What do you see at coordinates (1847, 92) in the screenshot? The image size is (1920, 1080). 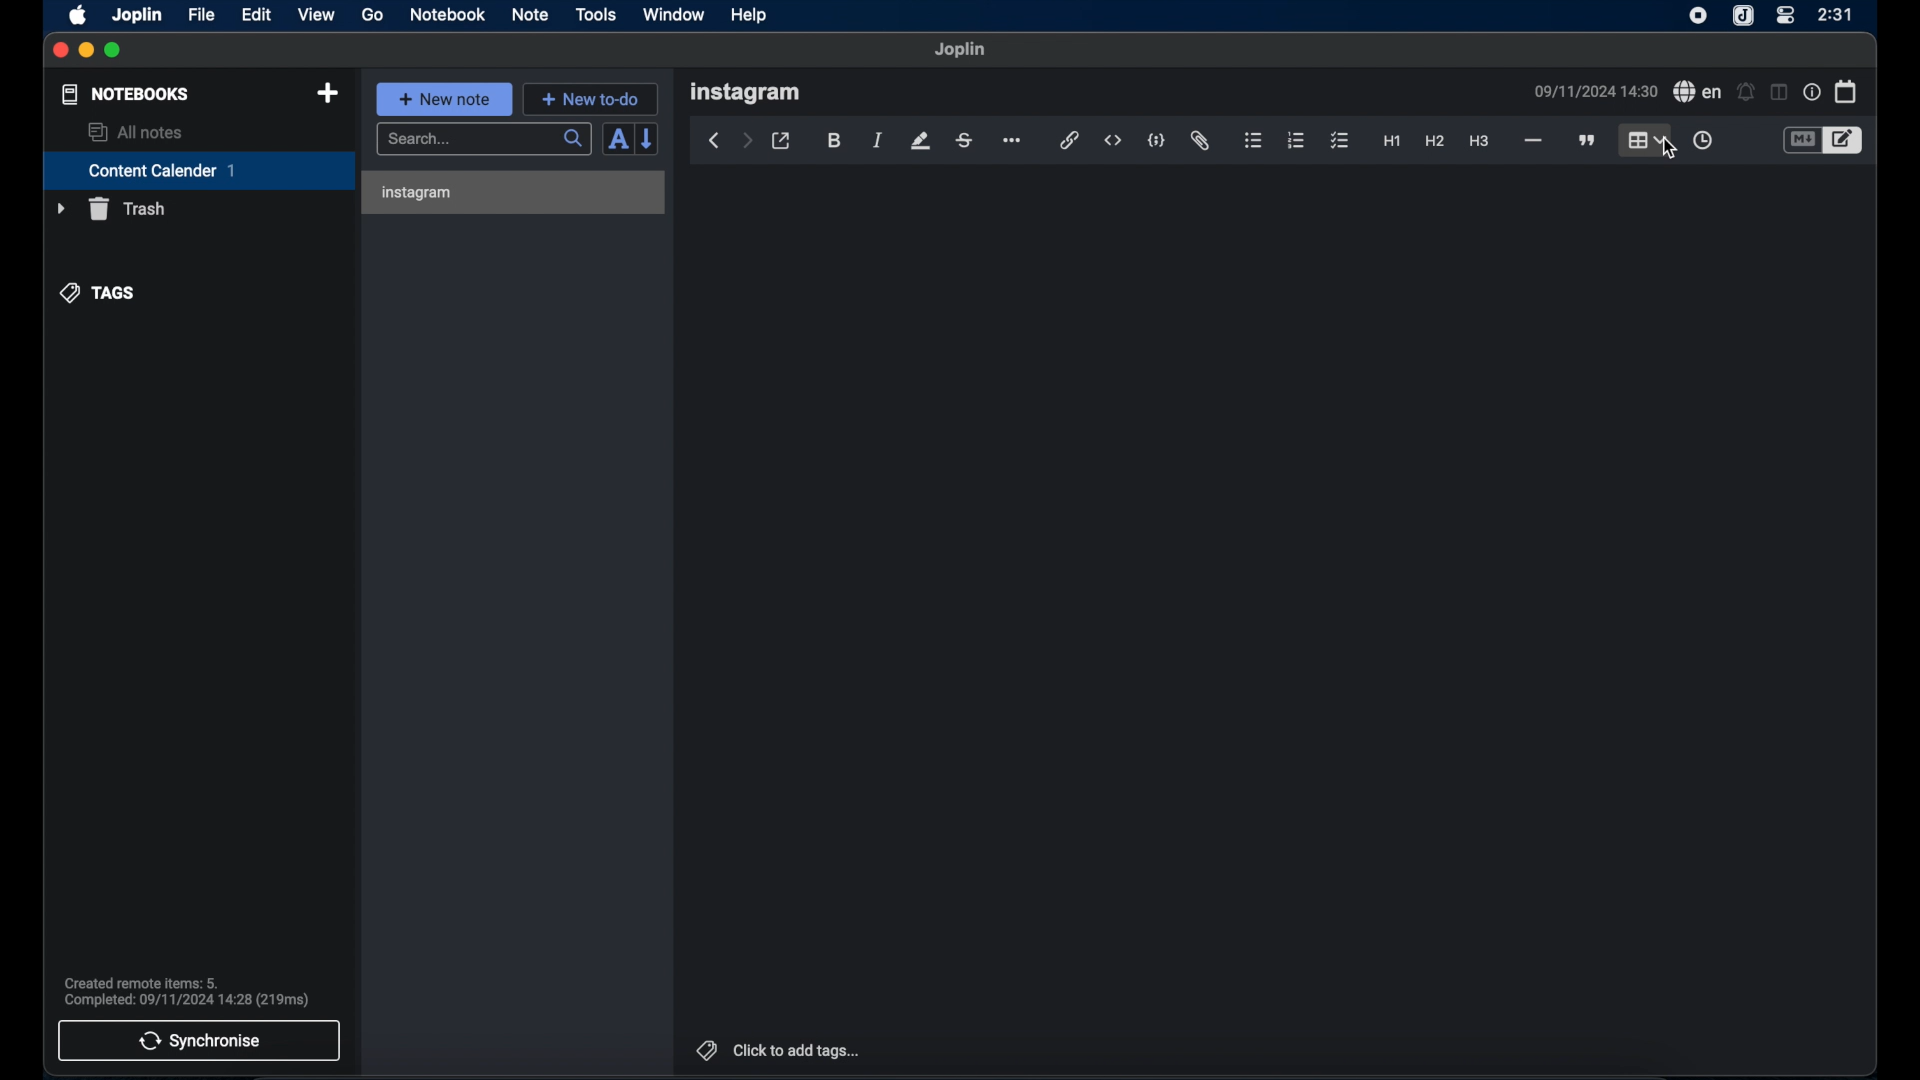 I see `calendar icon` at bounding box center [1847, 92].